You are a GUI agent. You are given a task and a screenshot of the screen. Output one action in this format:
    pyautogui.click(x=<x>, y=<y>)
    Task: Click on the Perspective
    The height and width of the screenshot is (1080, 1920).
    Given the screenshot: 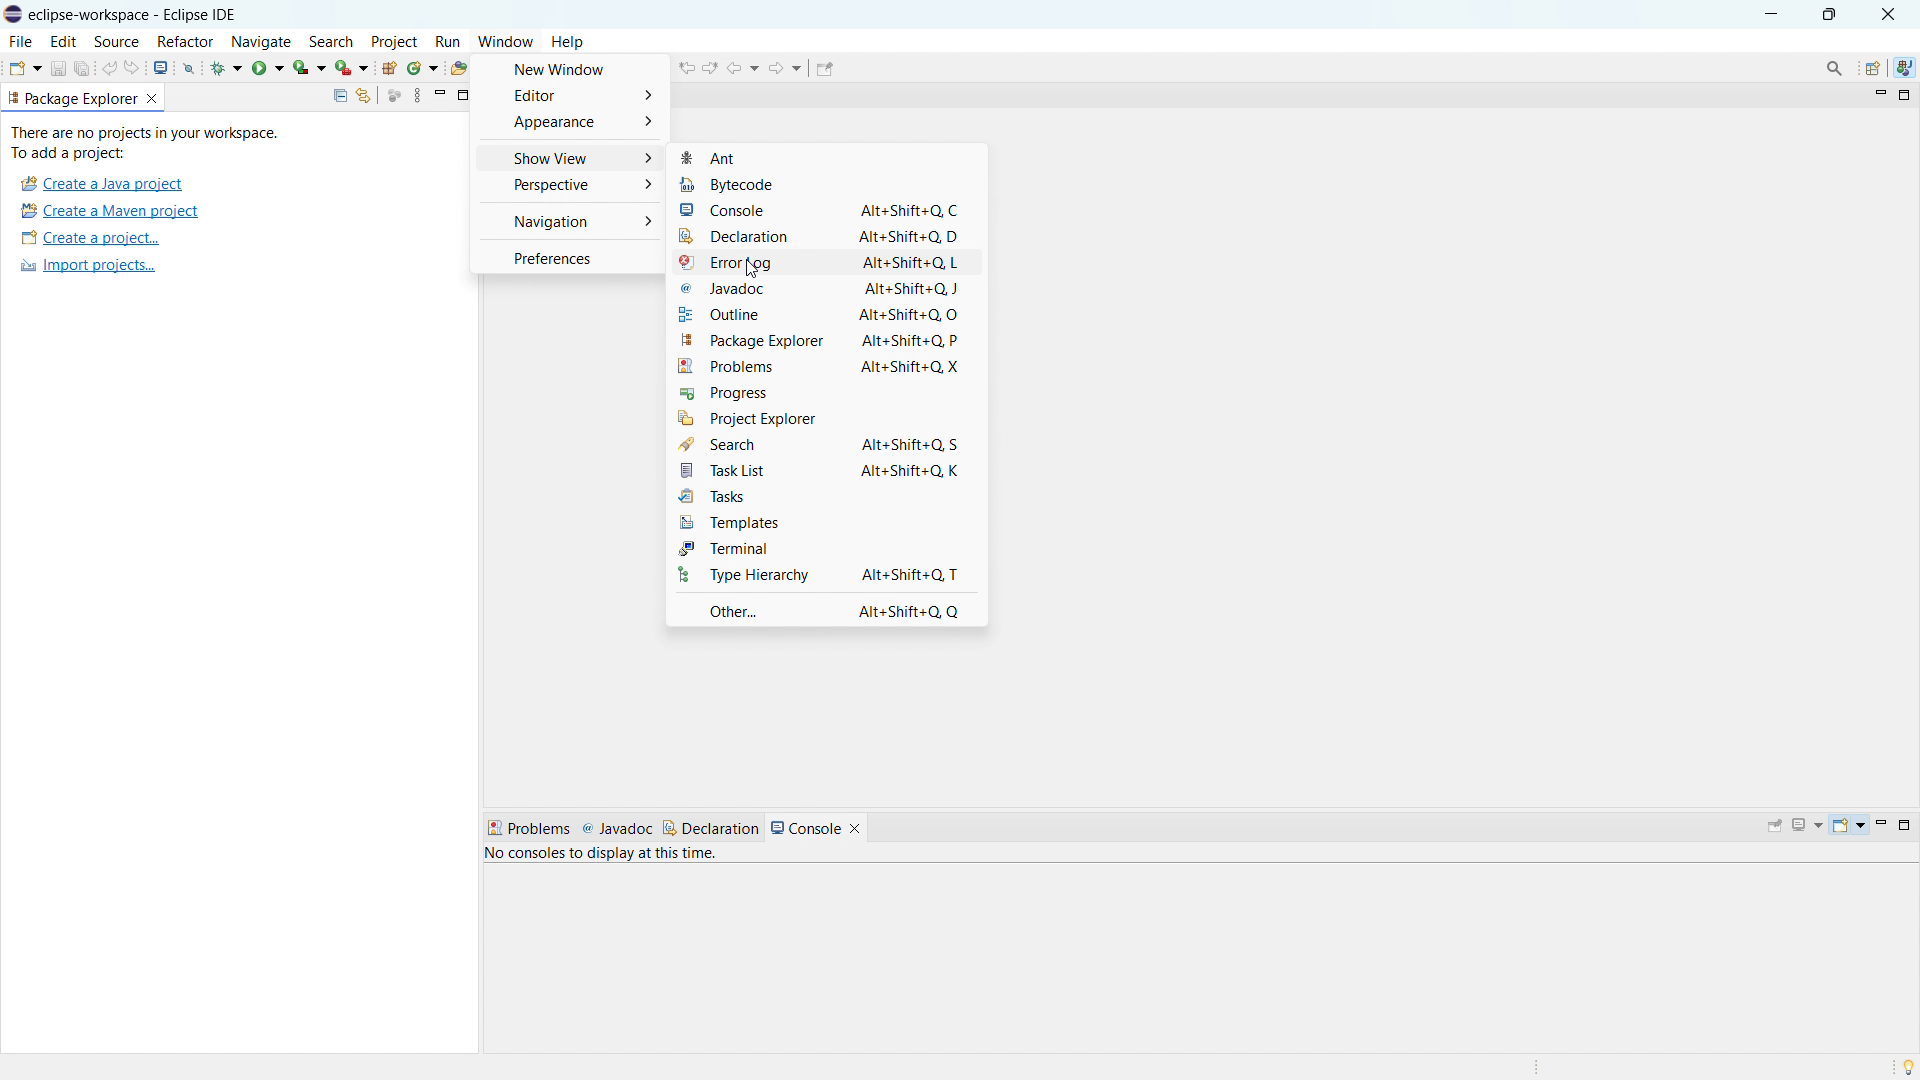 What is the action you would take?
    pyautogui.click(x=578, y=187)
    